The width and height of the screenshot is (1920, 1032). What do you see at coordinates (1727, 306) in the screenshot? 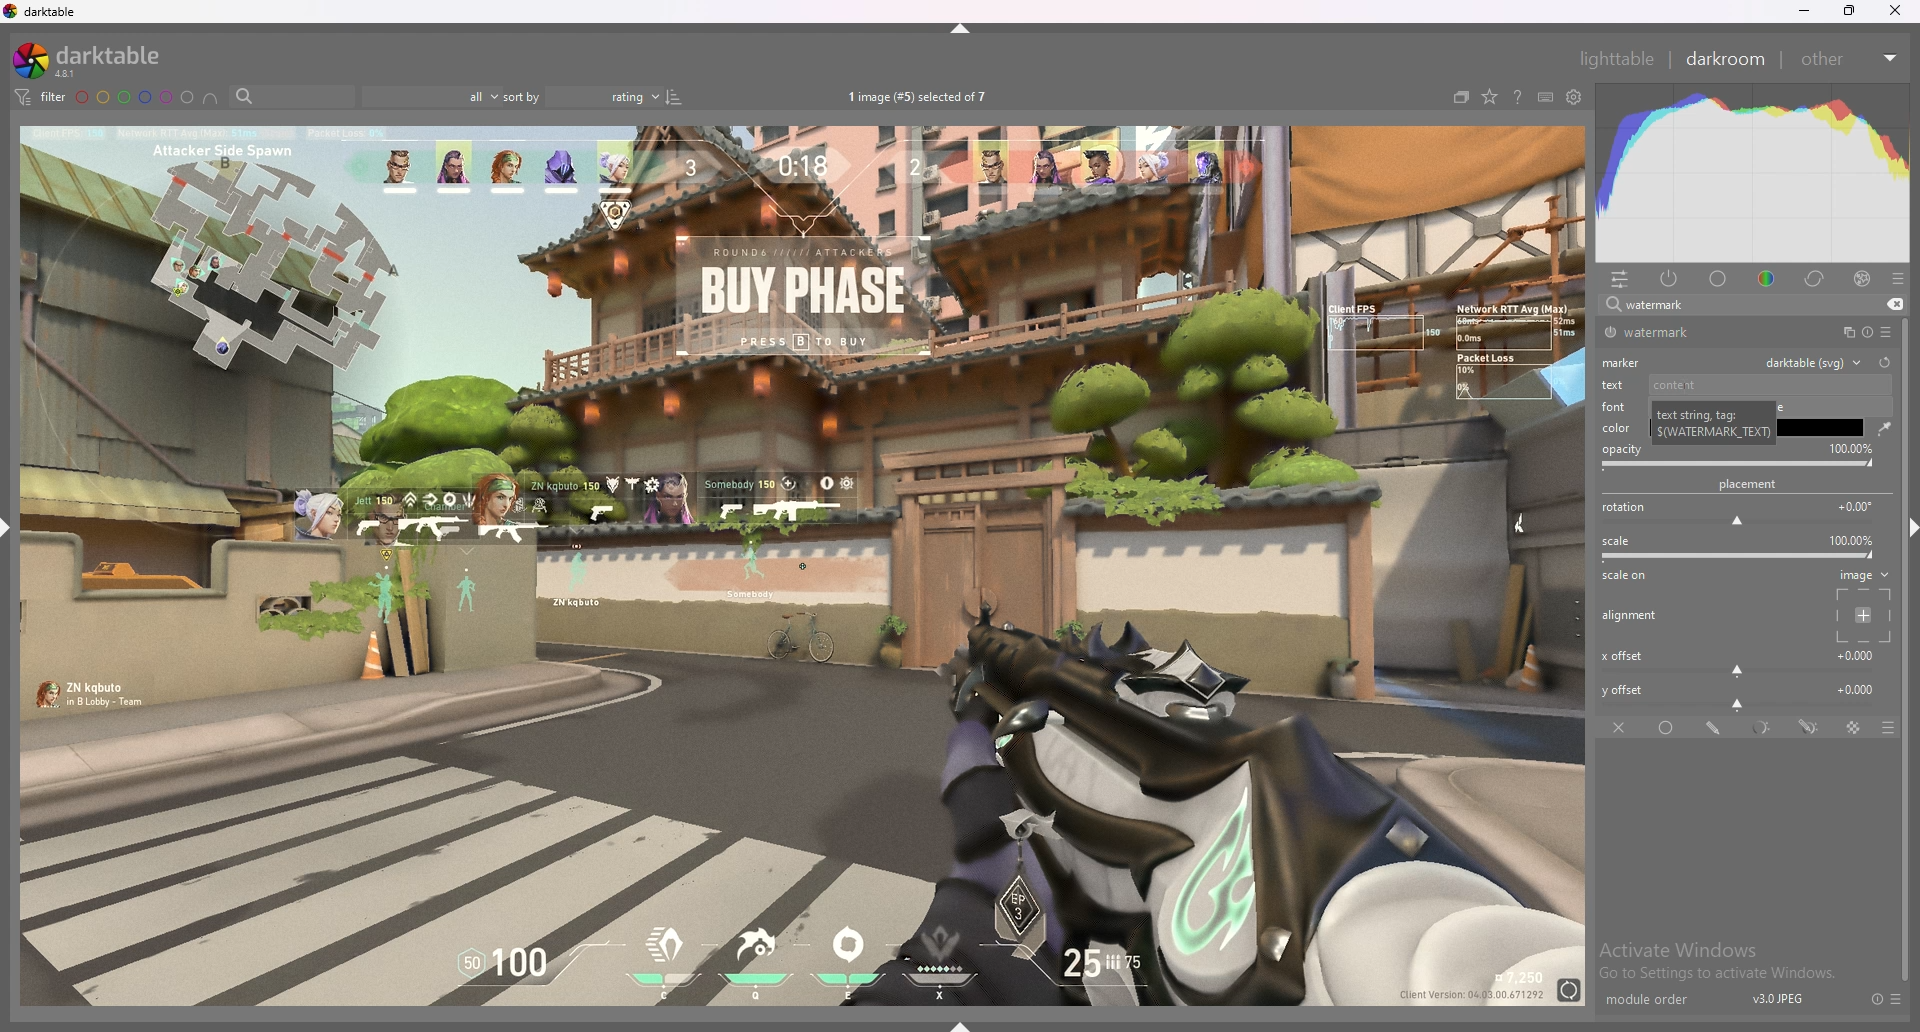
I see `search module` at bounding box center [1727, 306].